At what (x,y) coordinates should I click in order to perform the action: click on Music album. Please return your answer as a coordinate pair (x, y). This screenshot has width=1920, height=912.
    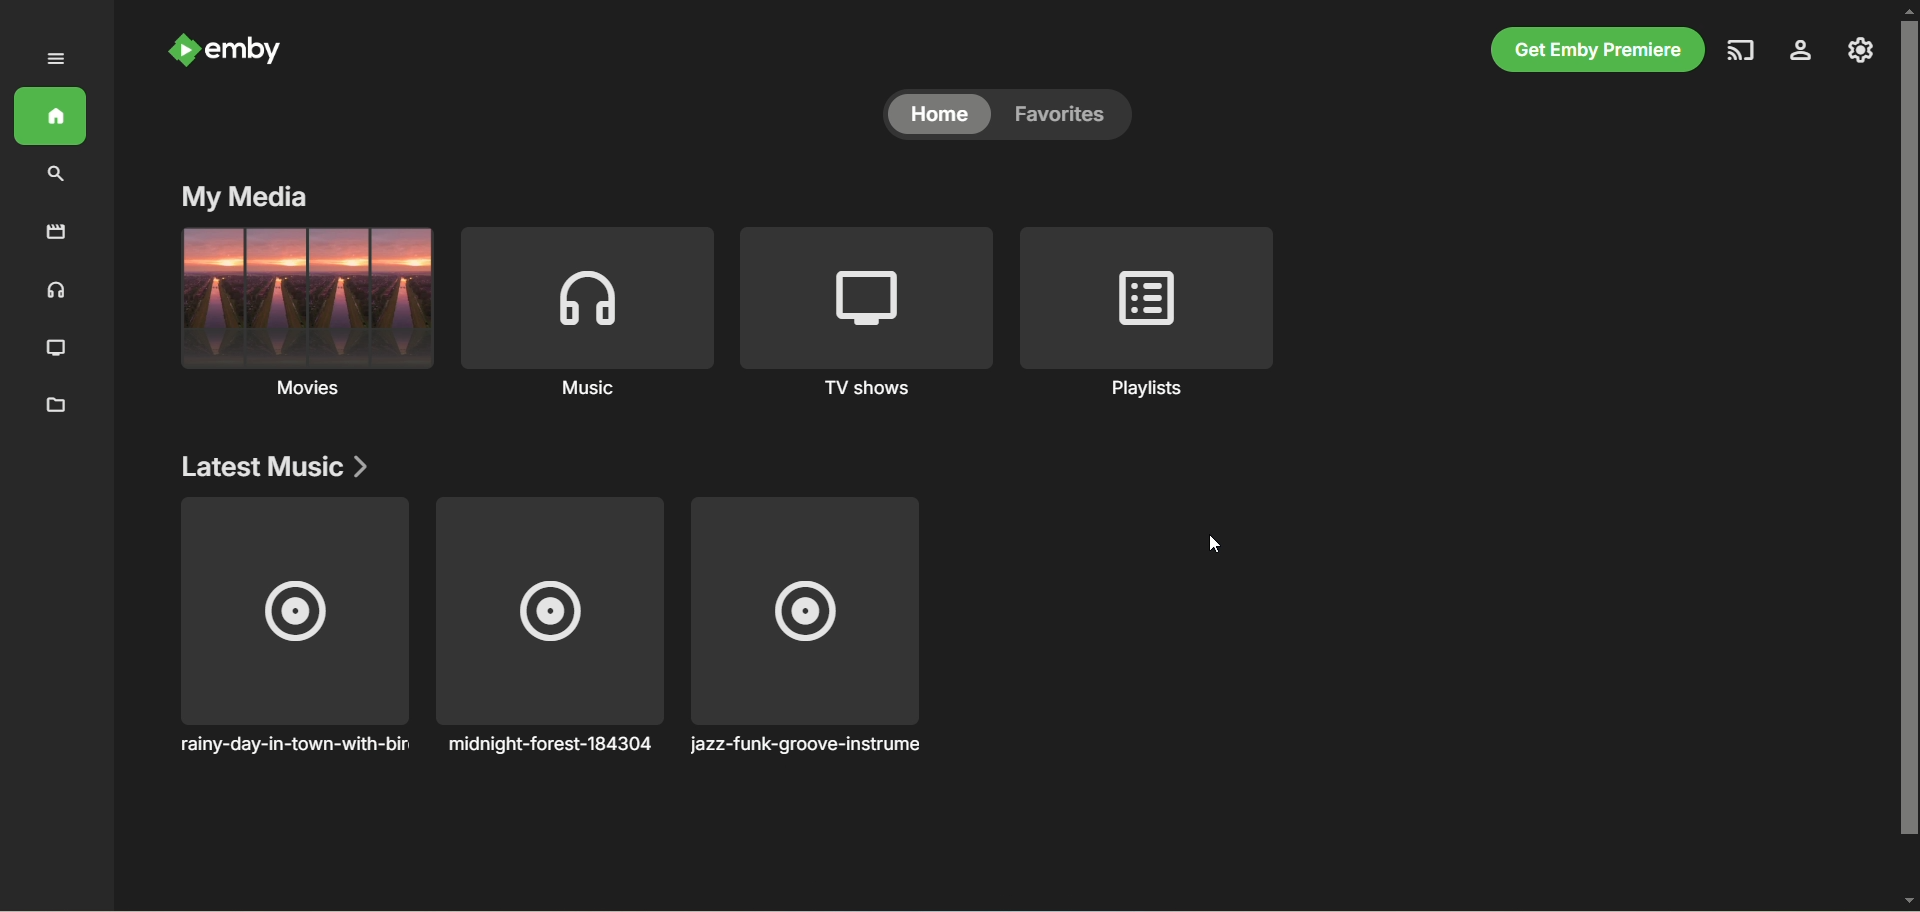
    Looking at the image, I should click on (294, 625).